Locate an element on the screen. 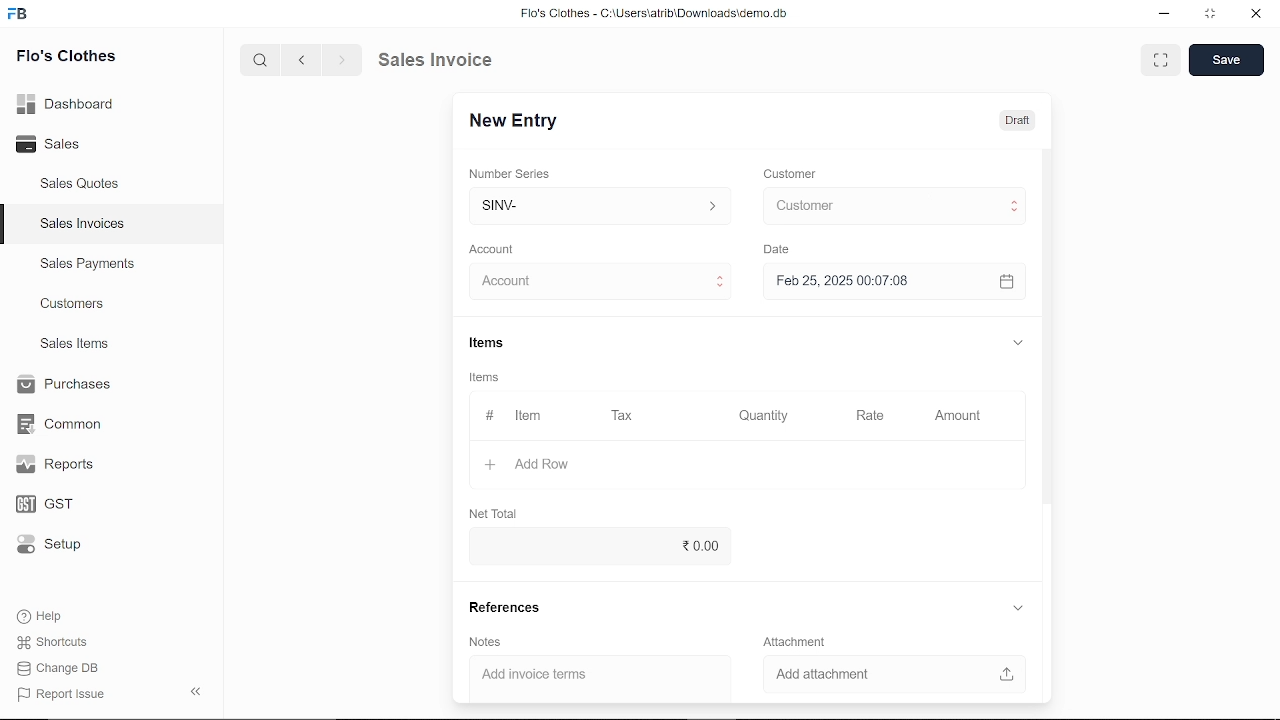 The image size is (1280, 720). ‘Account is located at coordinates (491, 248).